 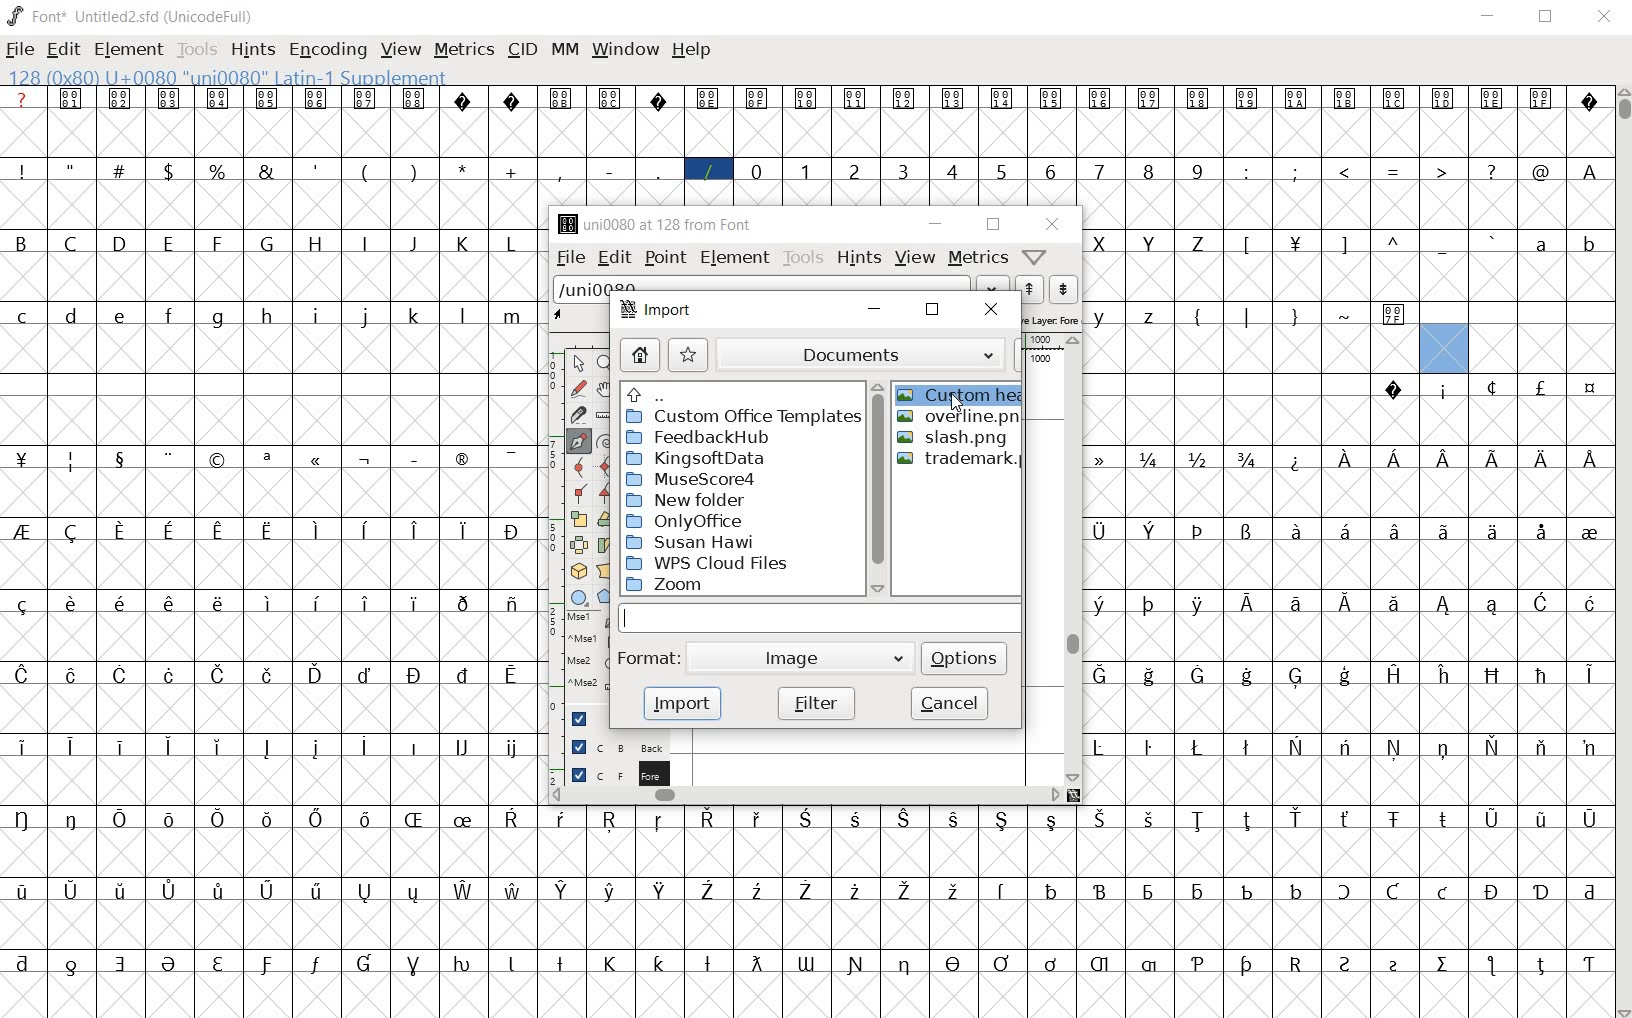 I want to click on glyph, so click(x=609, y=964).